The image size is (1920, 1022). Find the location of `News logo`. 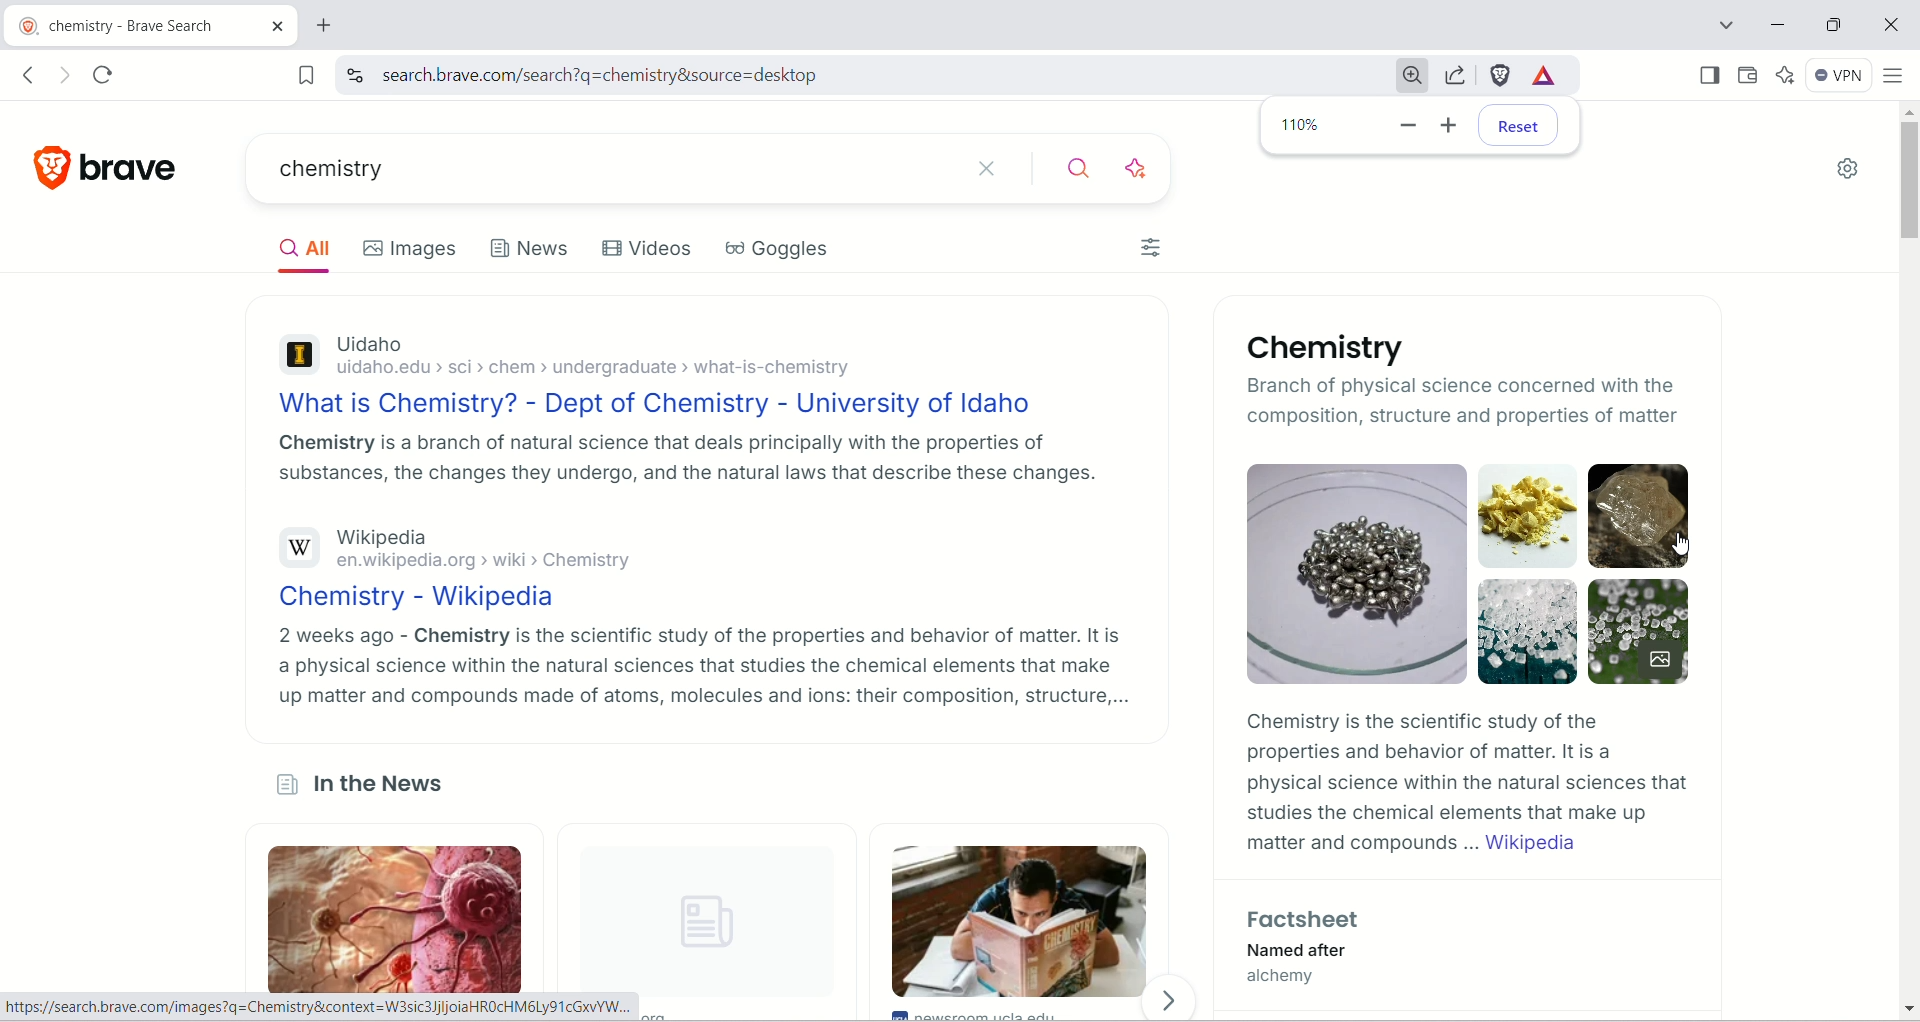

News logo is located at coordinates (279, 782).